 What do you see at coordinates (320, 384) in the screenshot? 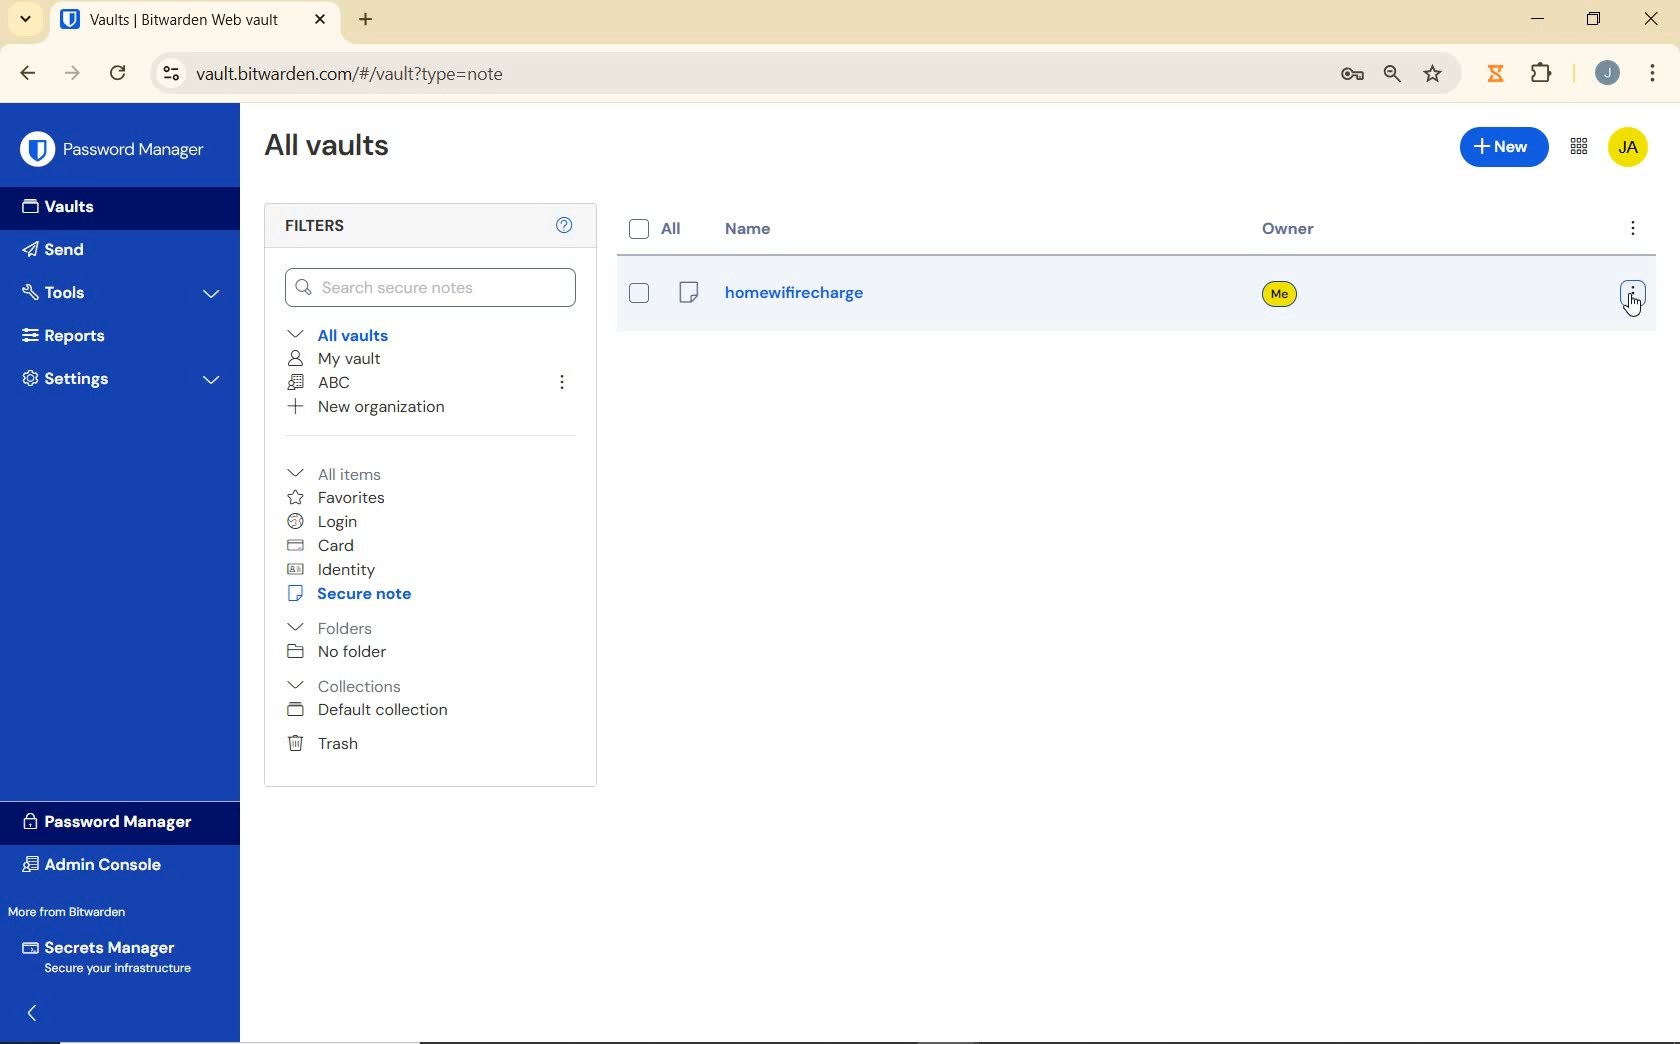
I see `ABC` at bounding box center [320, 384].